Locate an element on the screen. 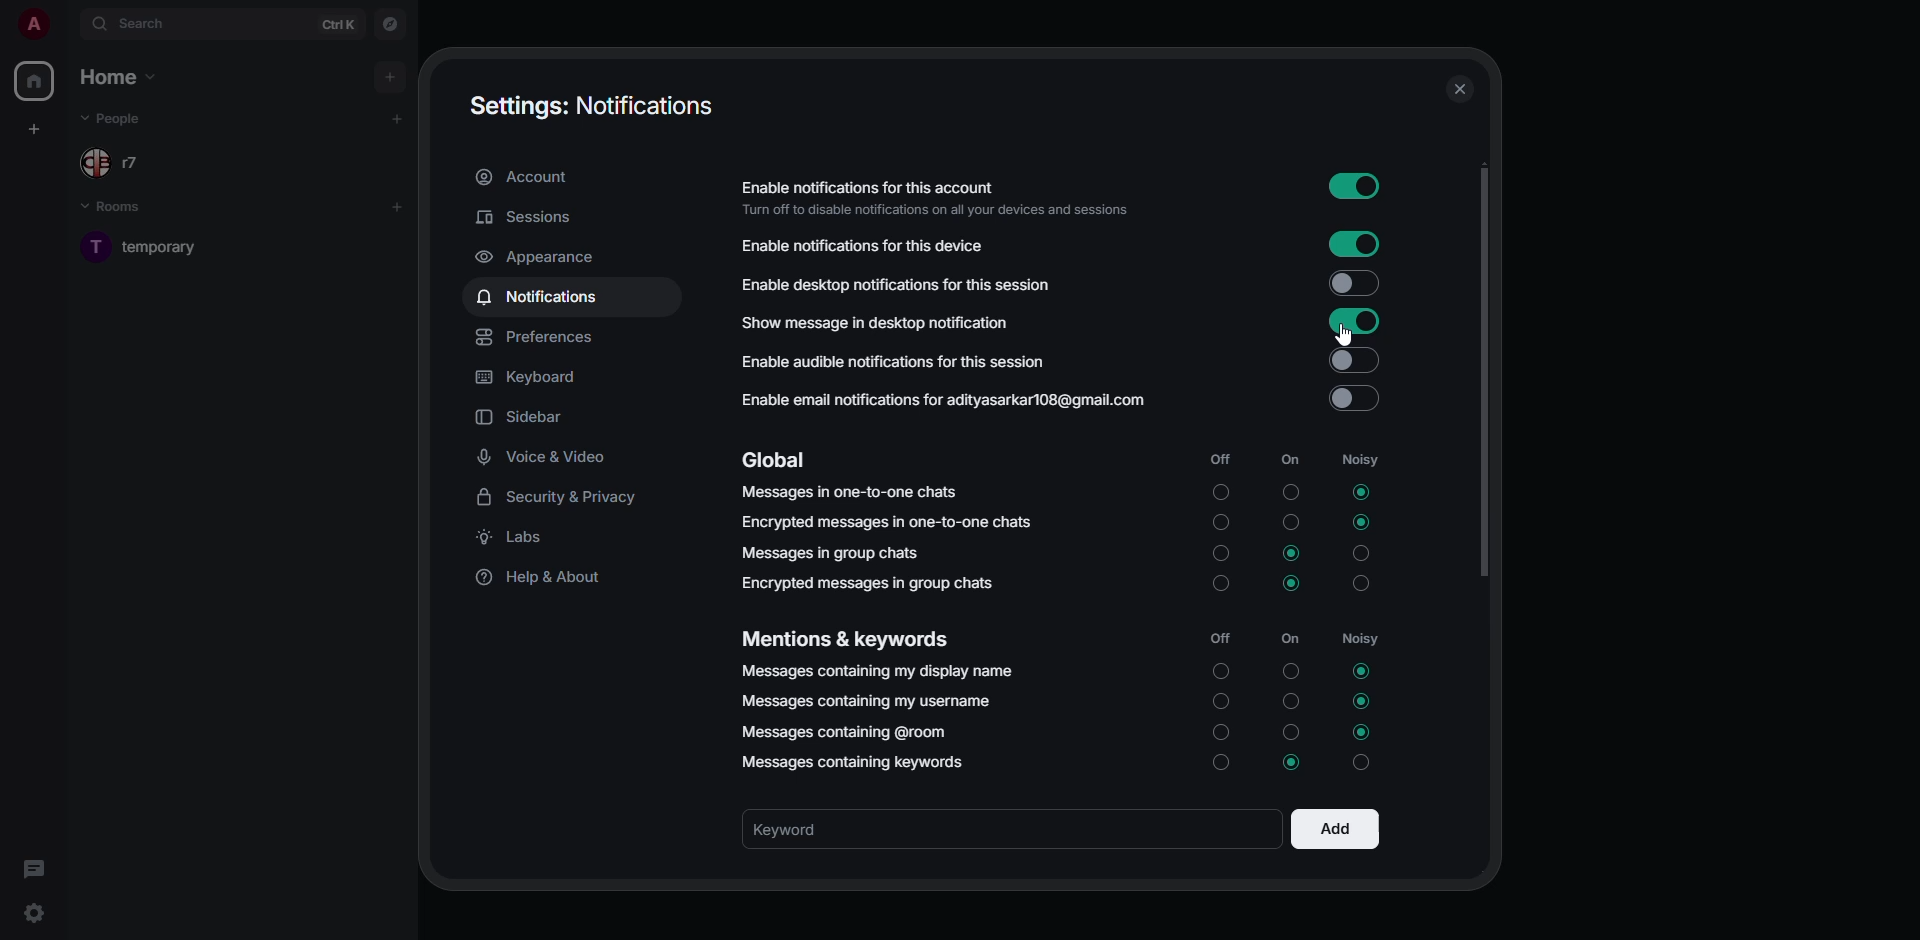 Image resolution: width=1920 pixels, height=940 pixels. preferences is located at coordinates (541, 338).